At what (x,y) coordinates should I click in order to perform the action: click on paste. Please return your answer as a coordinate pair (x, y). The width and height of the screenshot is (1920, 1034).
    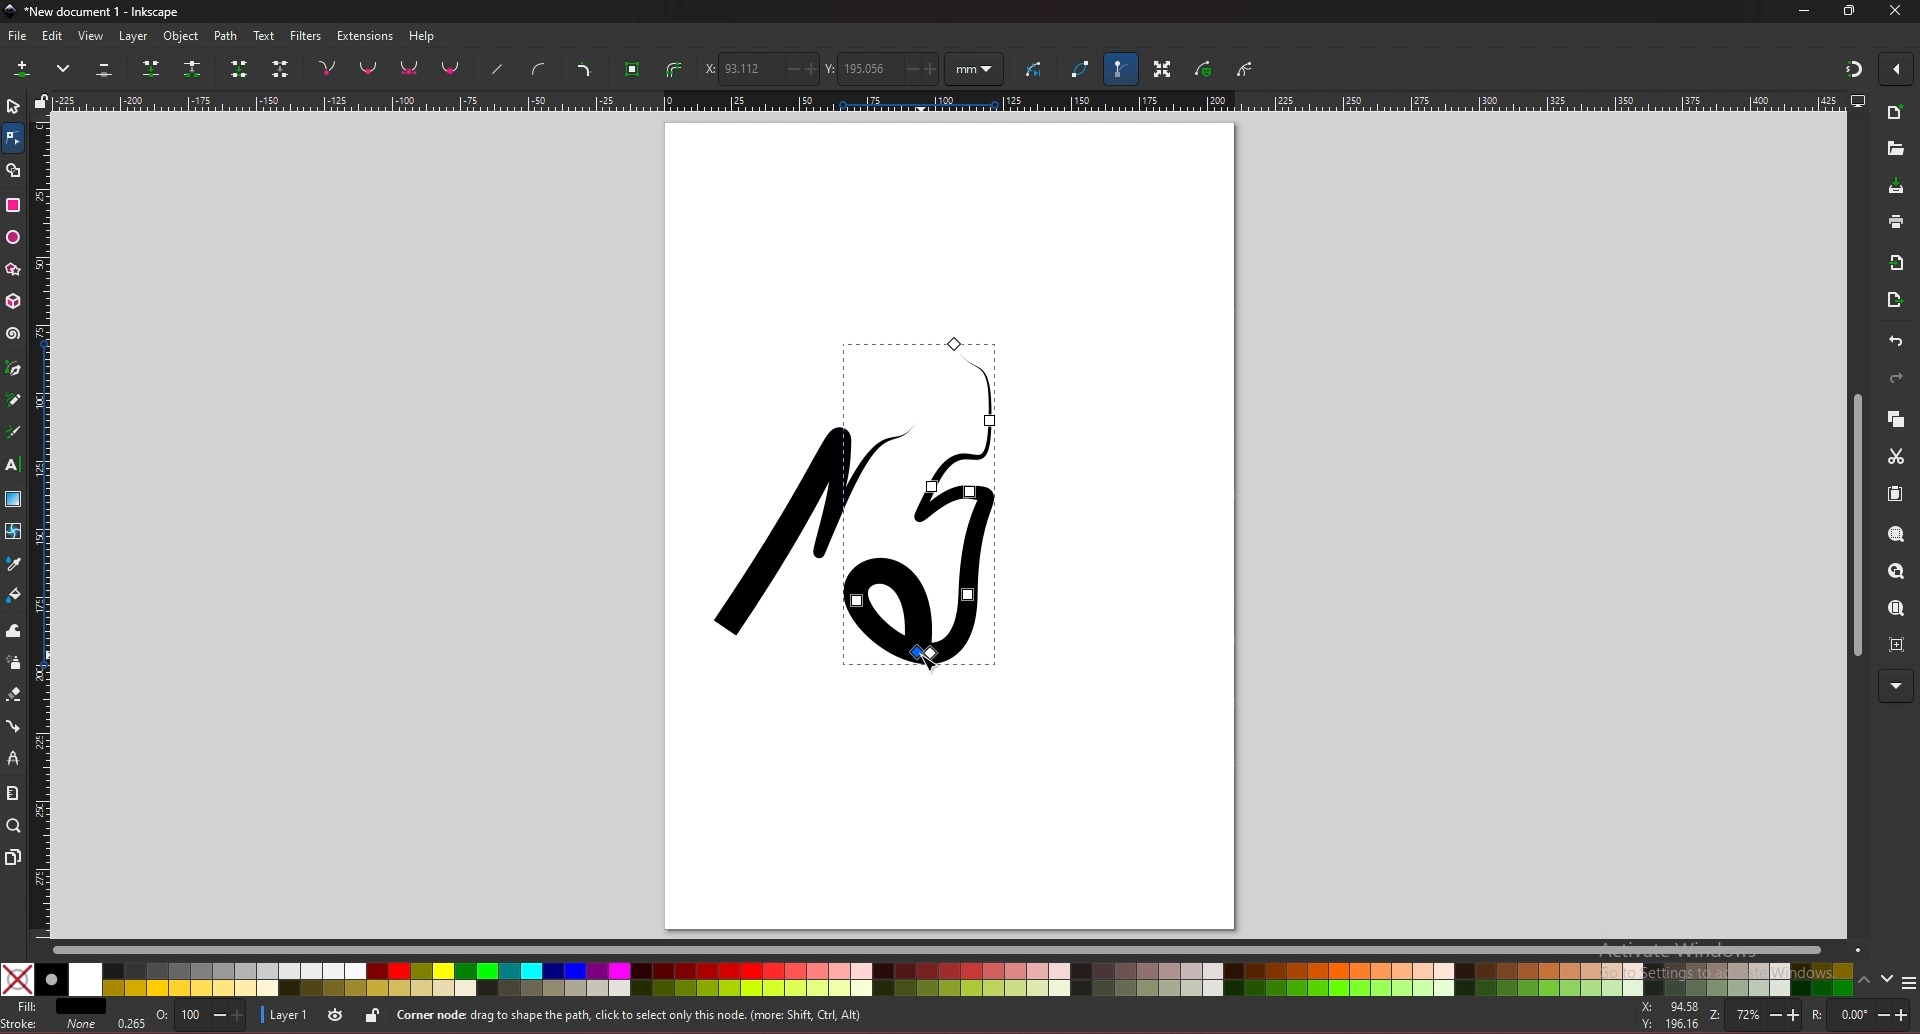
    Looking at the image, I should click on (1895, 494).